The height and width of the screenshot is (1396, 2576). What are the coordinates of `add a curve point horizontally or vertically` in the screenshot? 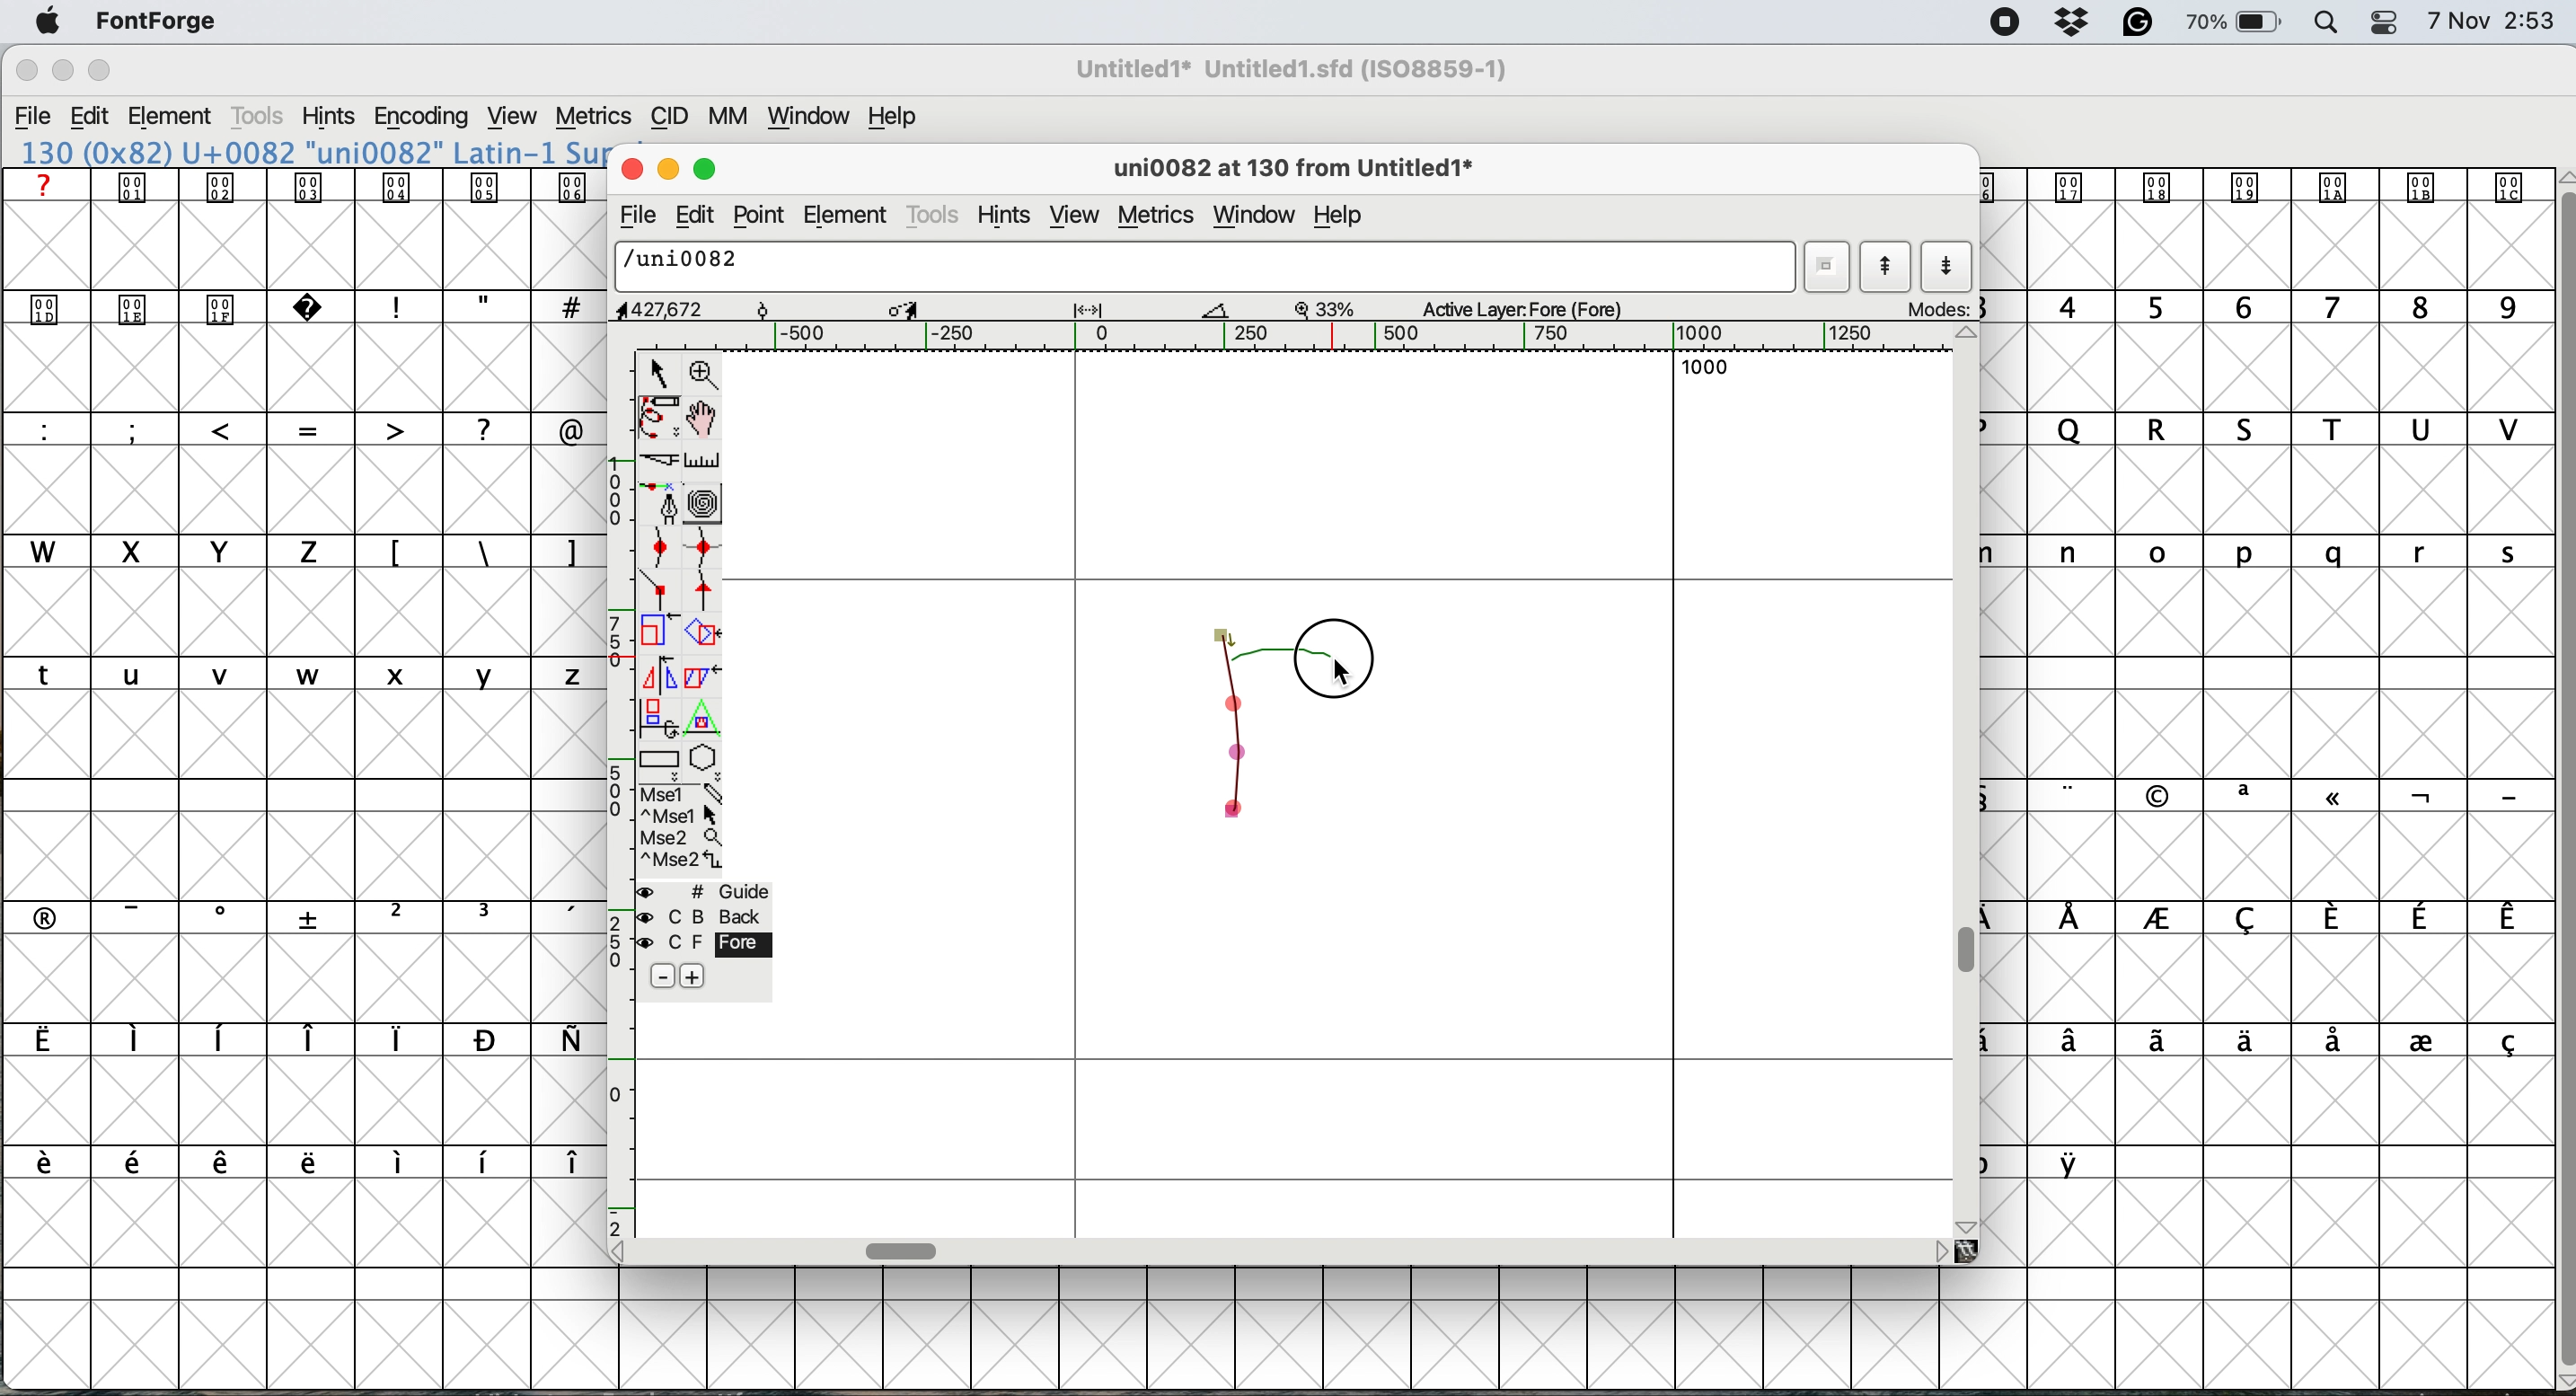 It's located at (709, 552).